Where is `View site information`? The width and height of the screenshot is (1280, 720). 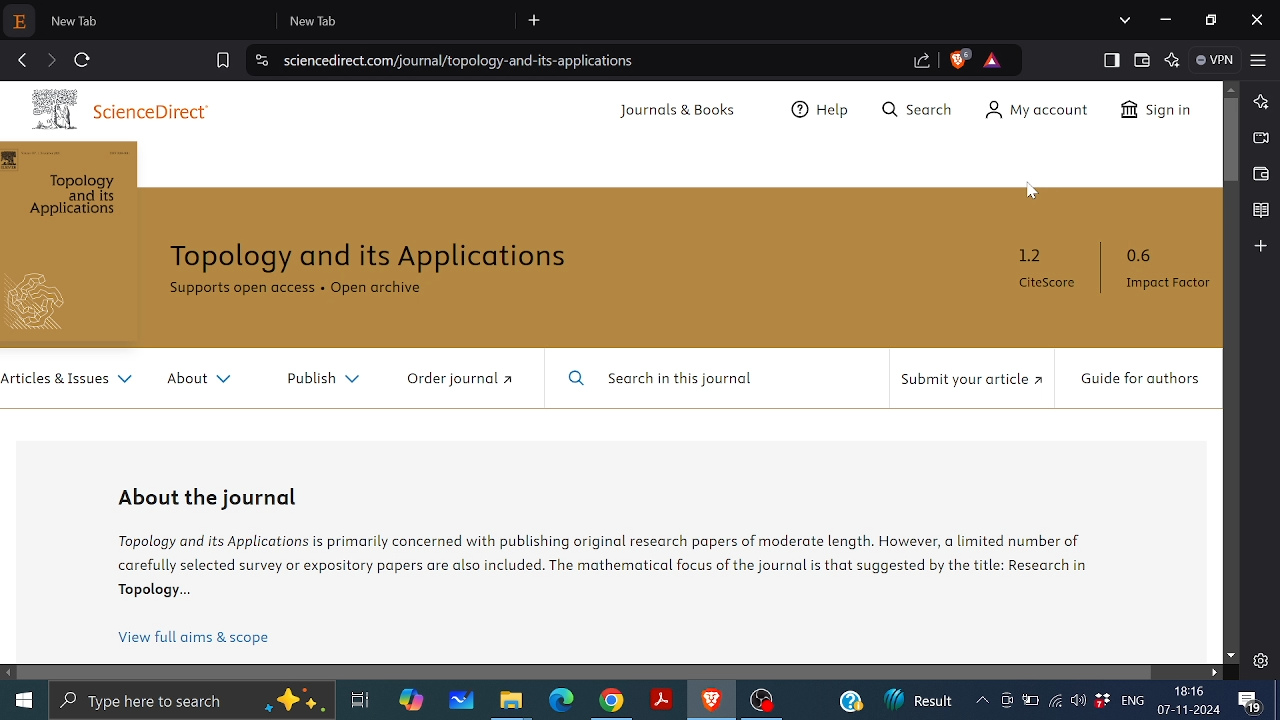
View site information is located at coordinates (259, 60).